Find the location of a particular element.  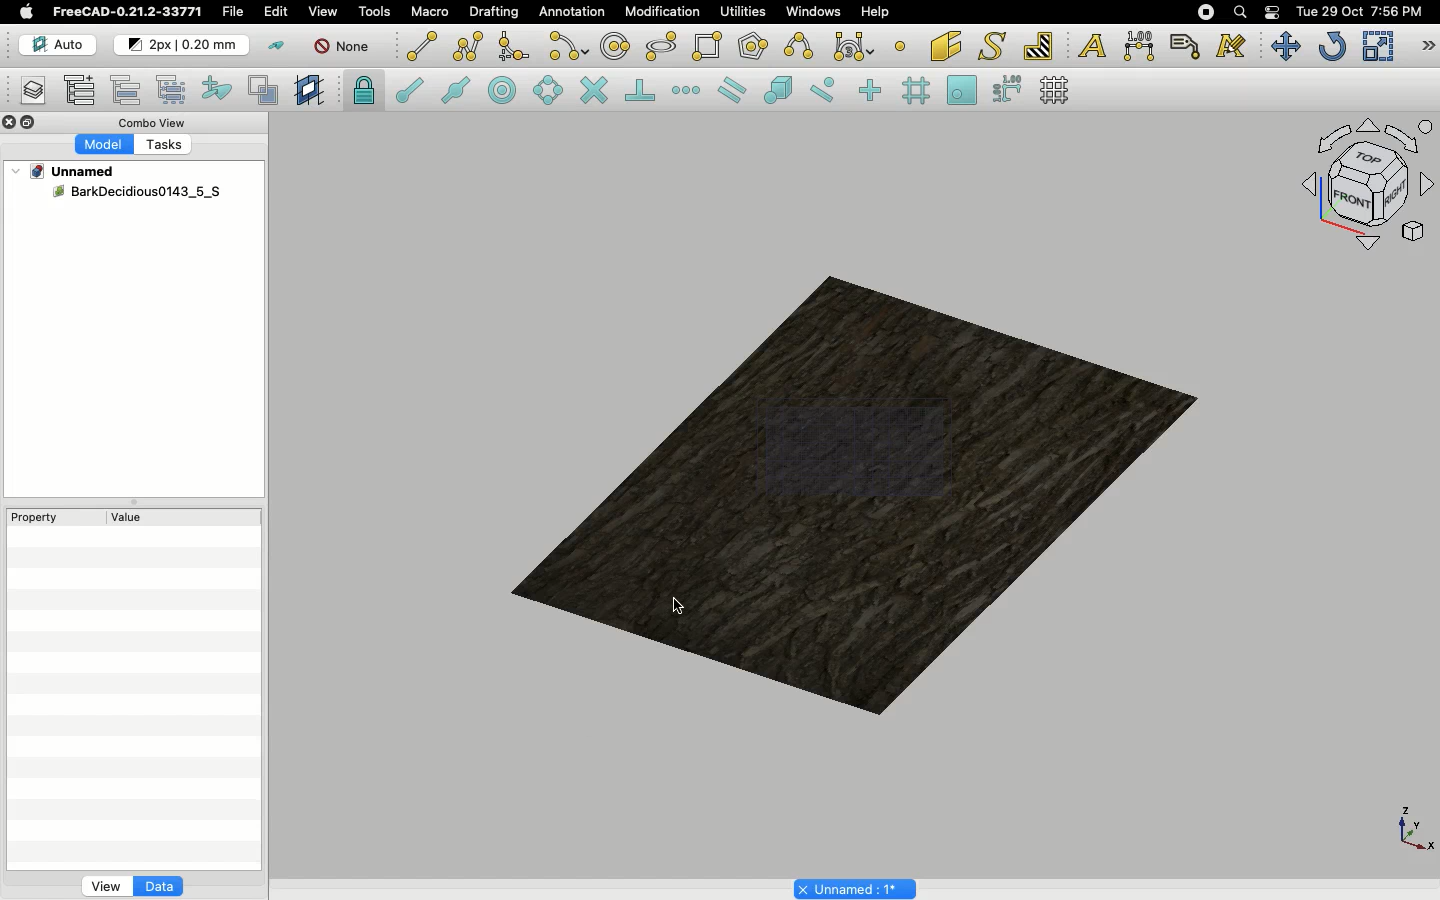

Windows is located at coordinates (816, 13).